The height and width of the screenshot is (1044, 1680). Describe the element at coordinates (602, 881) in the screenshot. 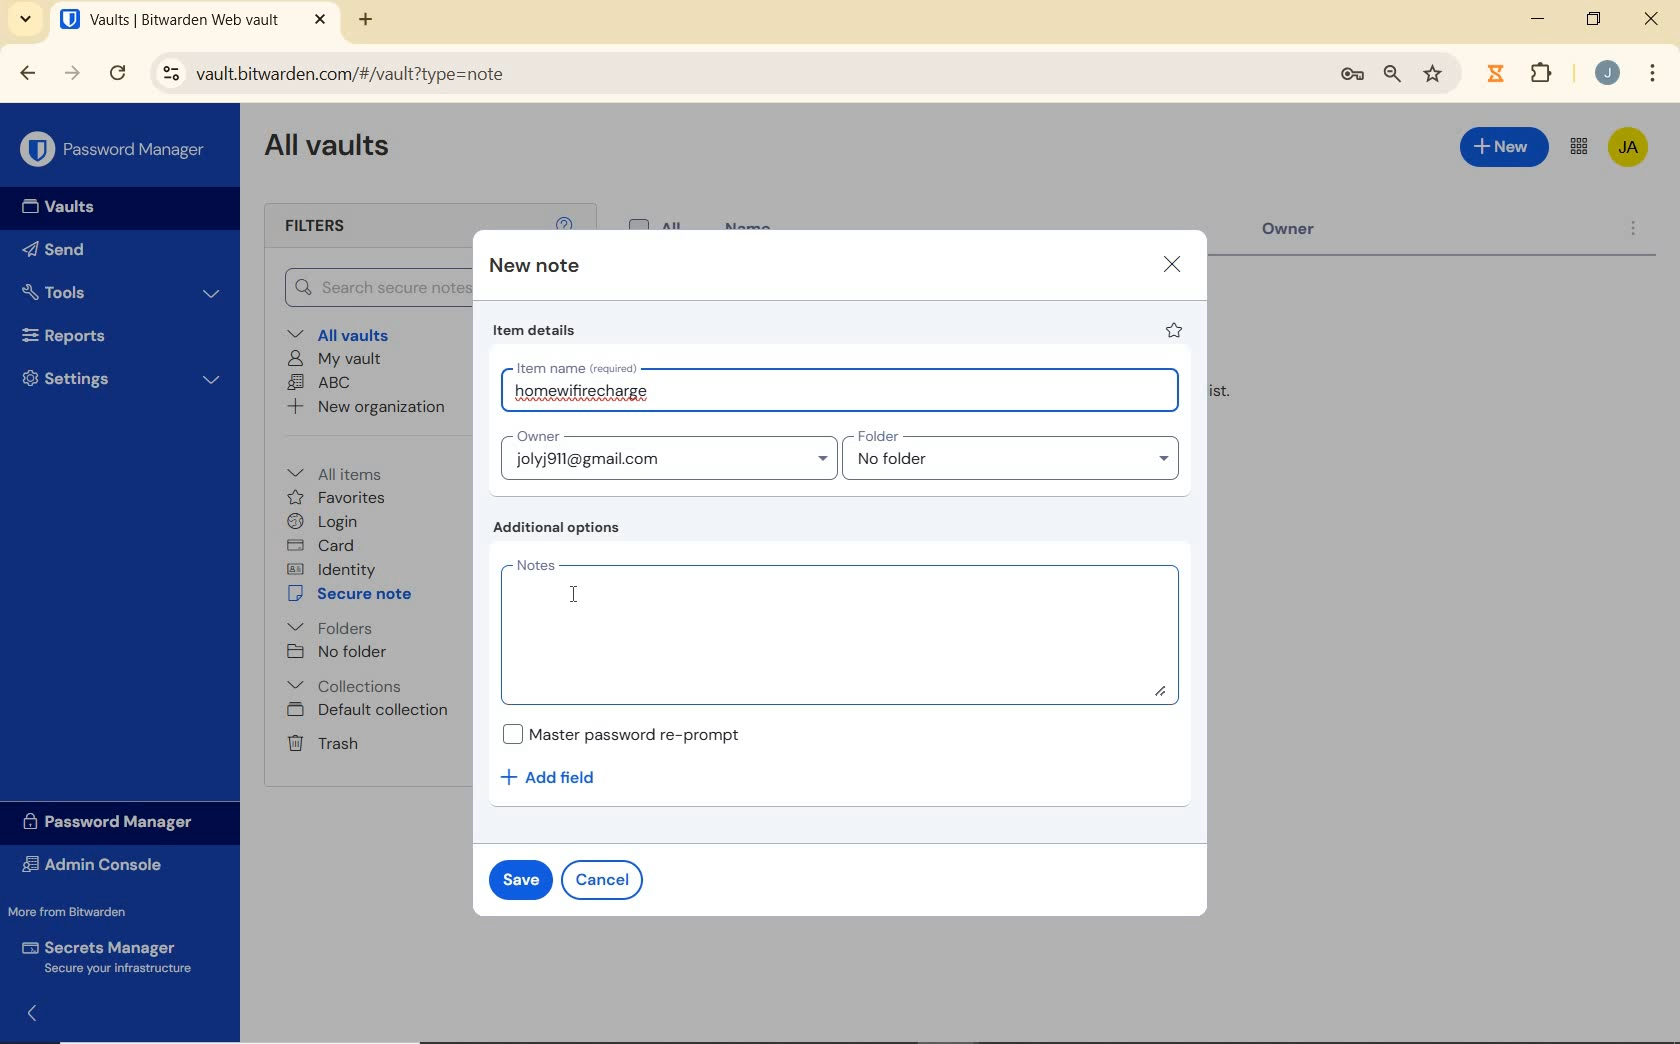

I see `cancel` at that location.